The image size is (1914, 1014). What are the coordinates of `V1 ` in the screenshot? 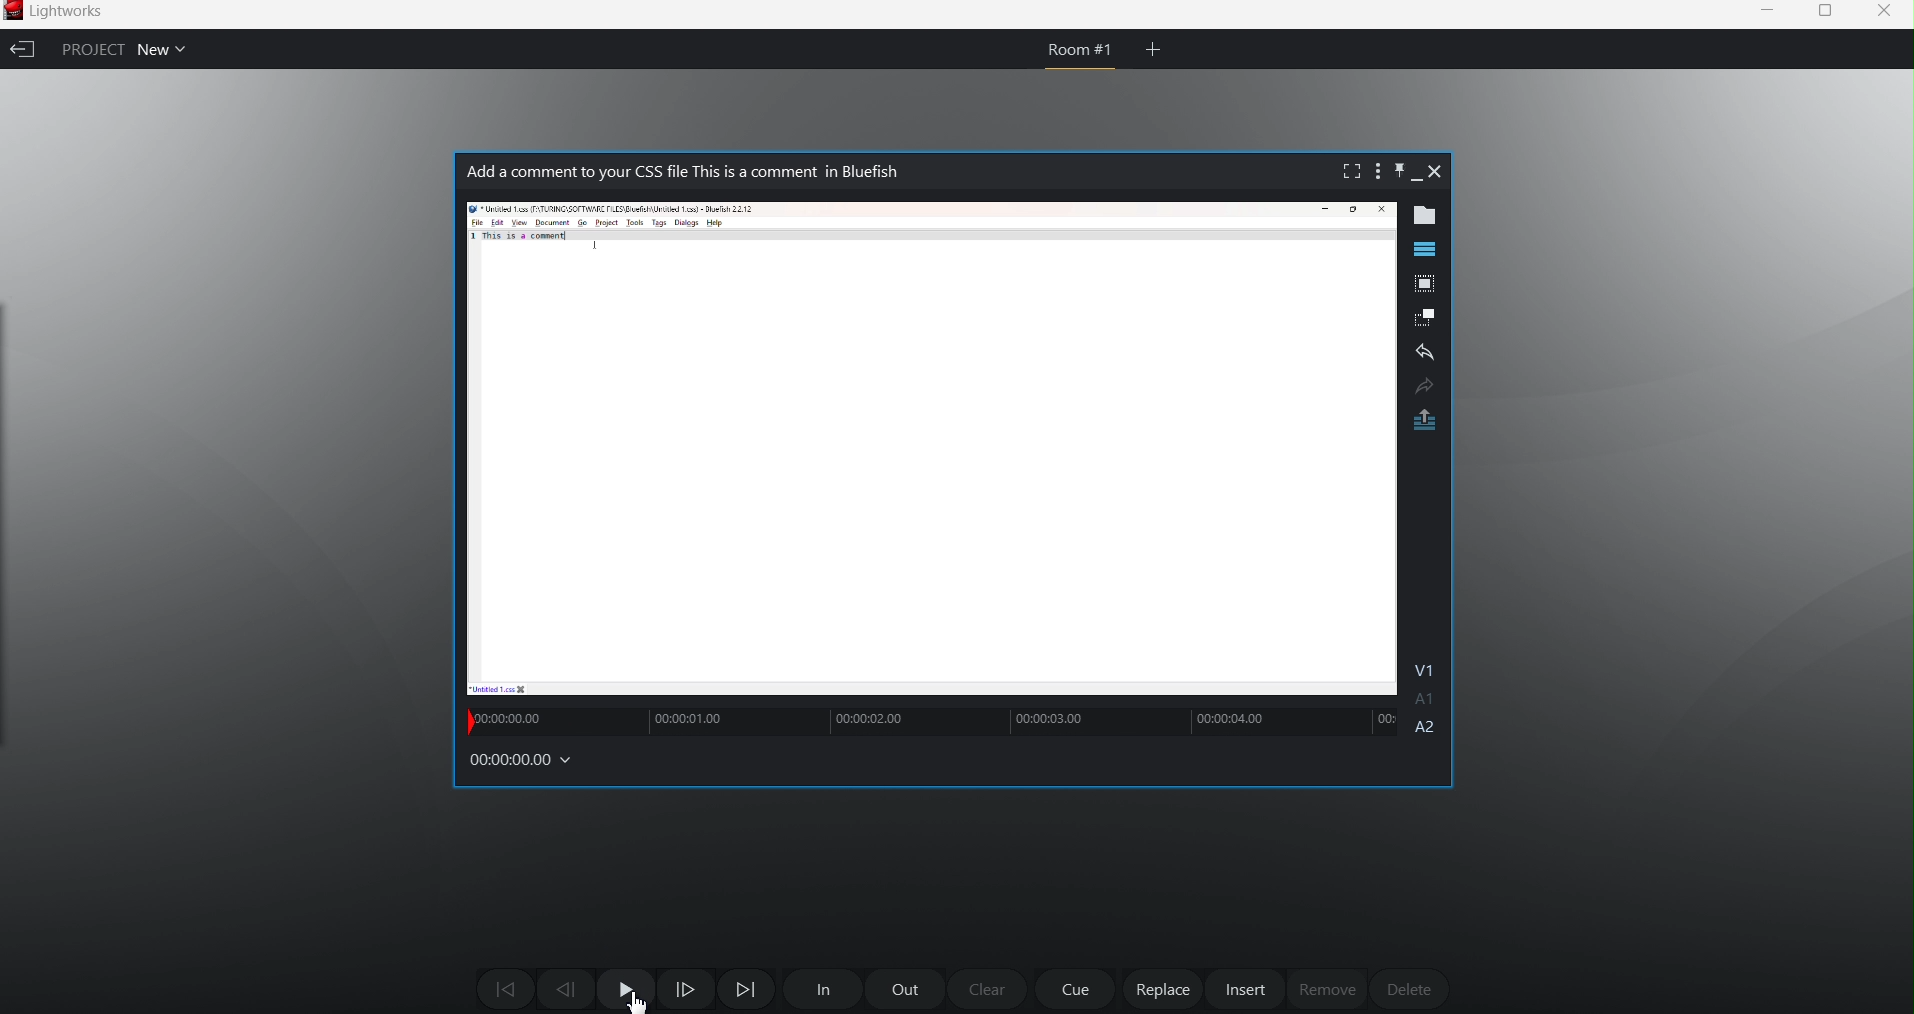 It's located at (1427, 667).